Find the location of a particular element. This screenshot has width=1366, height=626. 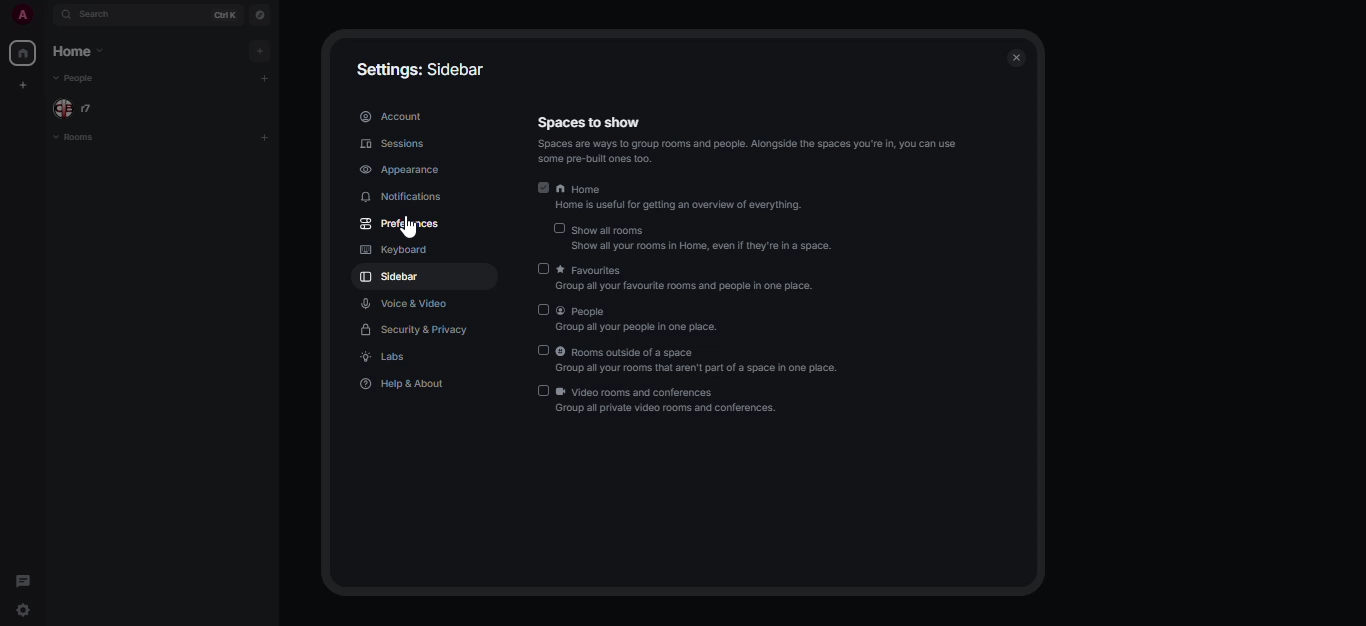

sessions is located at coordinates (392, 143).